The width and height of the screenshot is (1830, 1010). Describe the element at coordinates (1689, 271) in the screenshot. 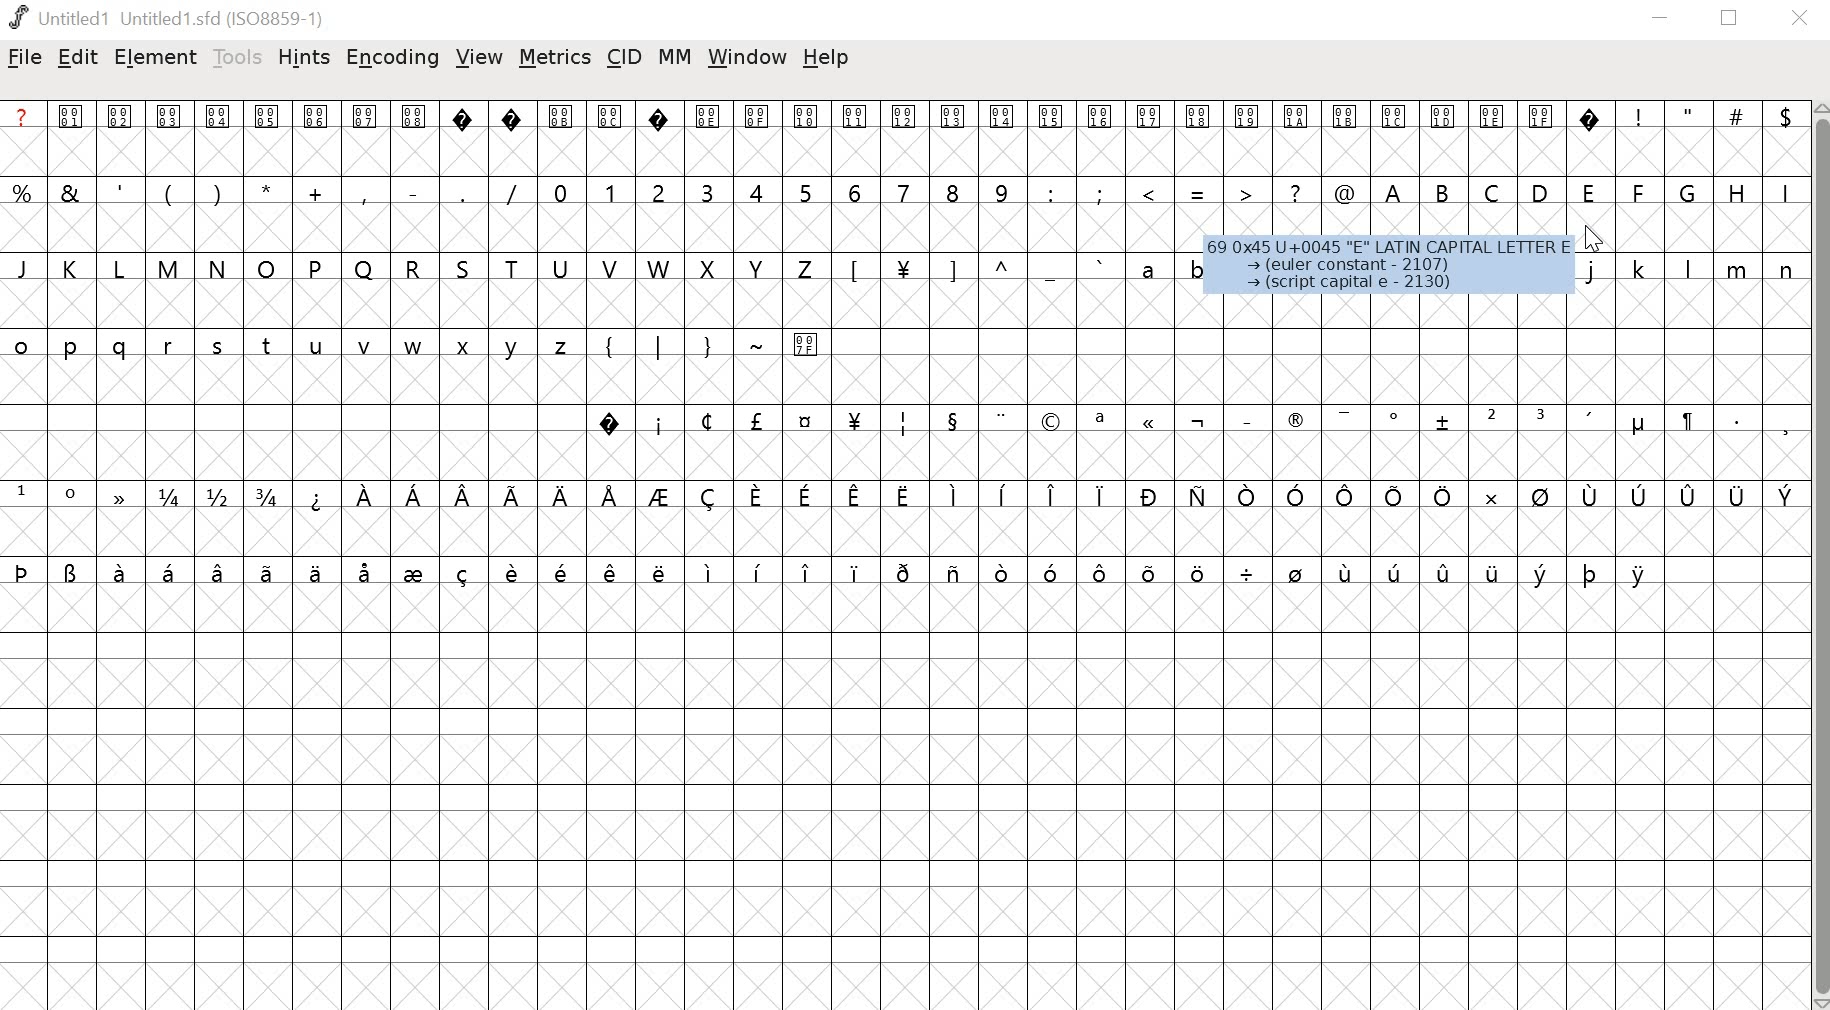

I see `lowercase alphabets` at that location.